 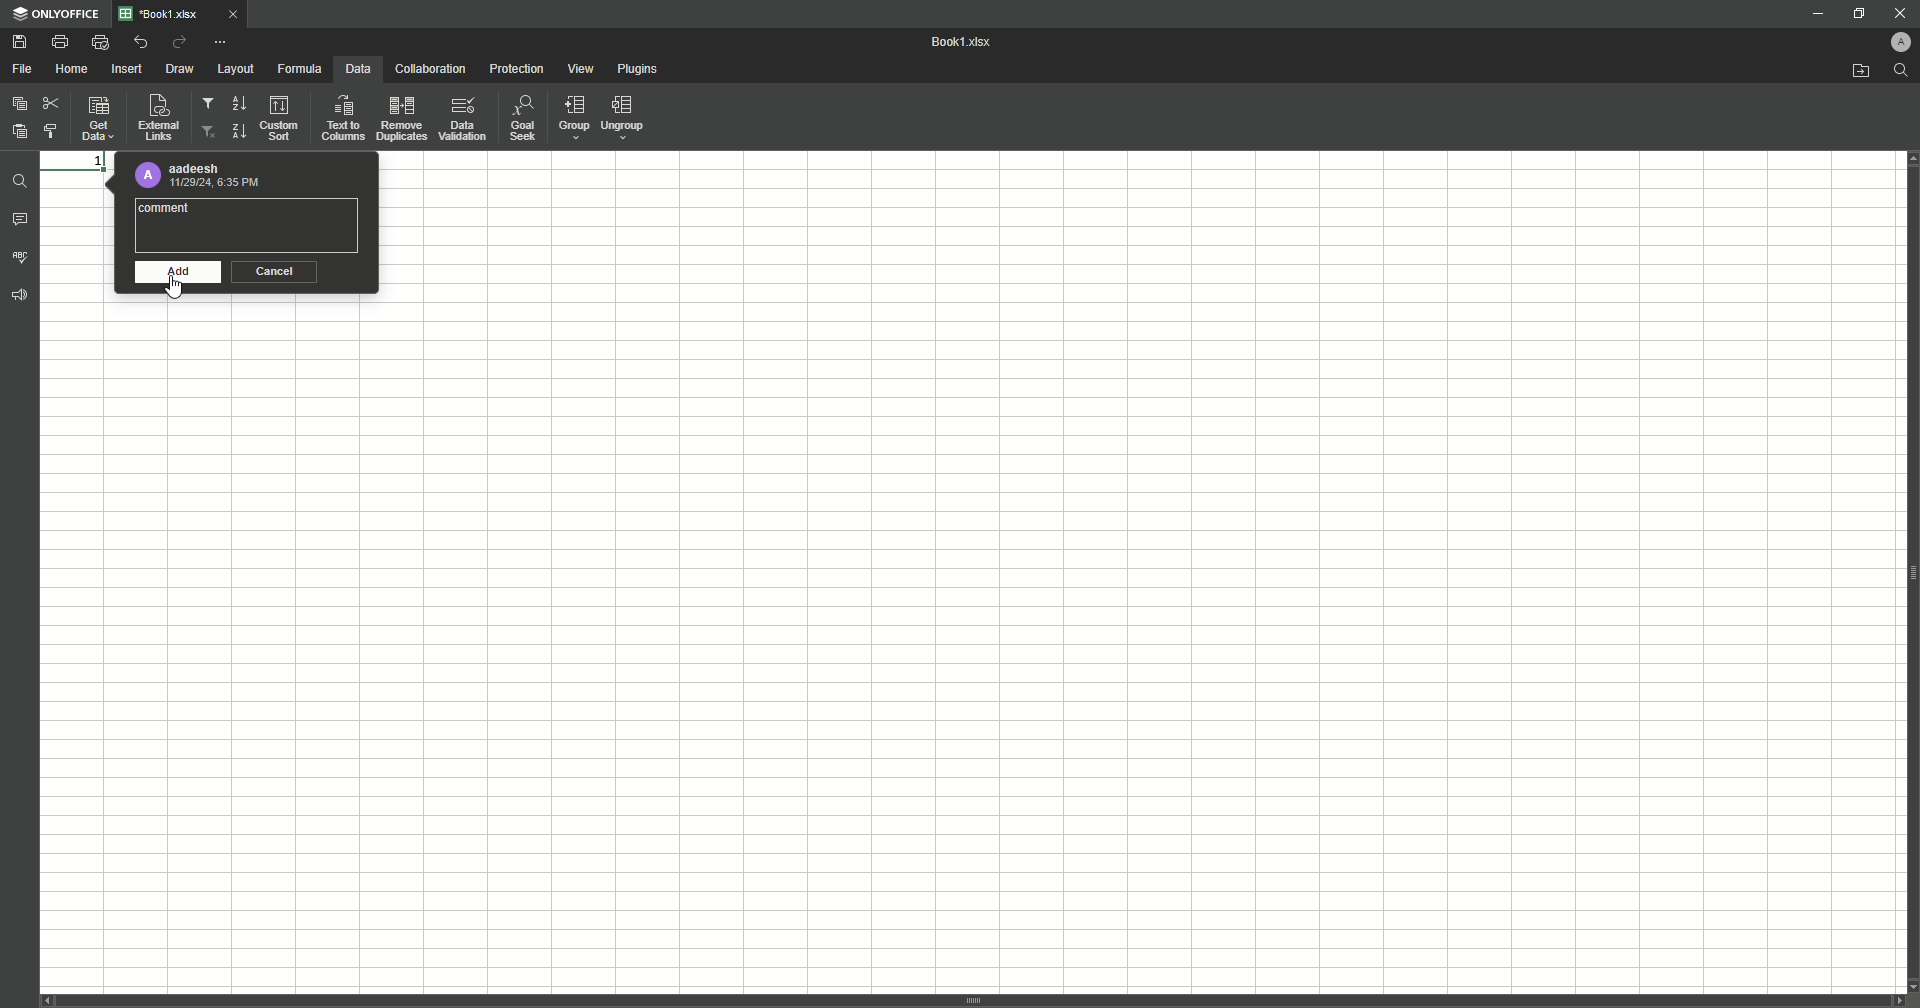 I want to click on Print, so click(x=59, y=42).